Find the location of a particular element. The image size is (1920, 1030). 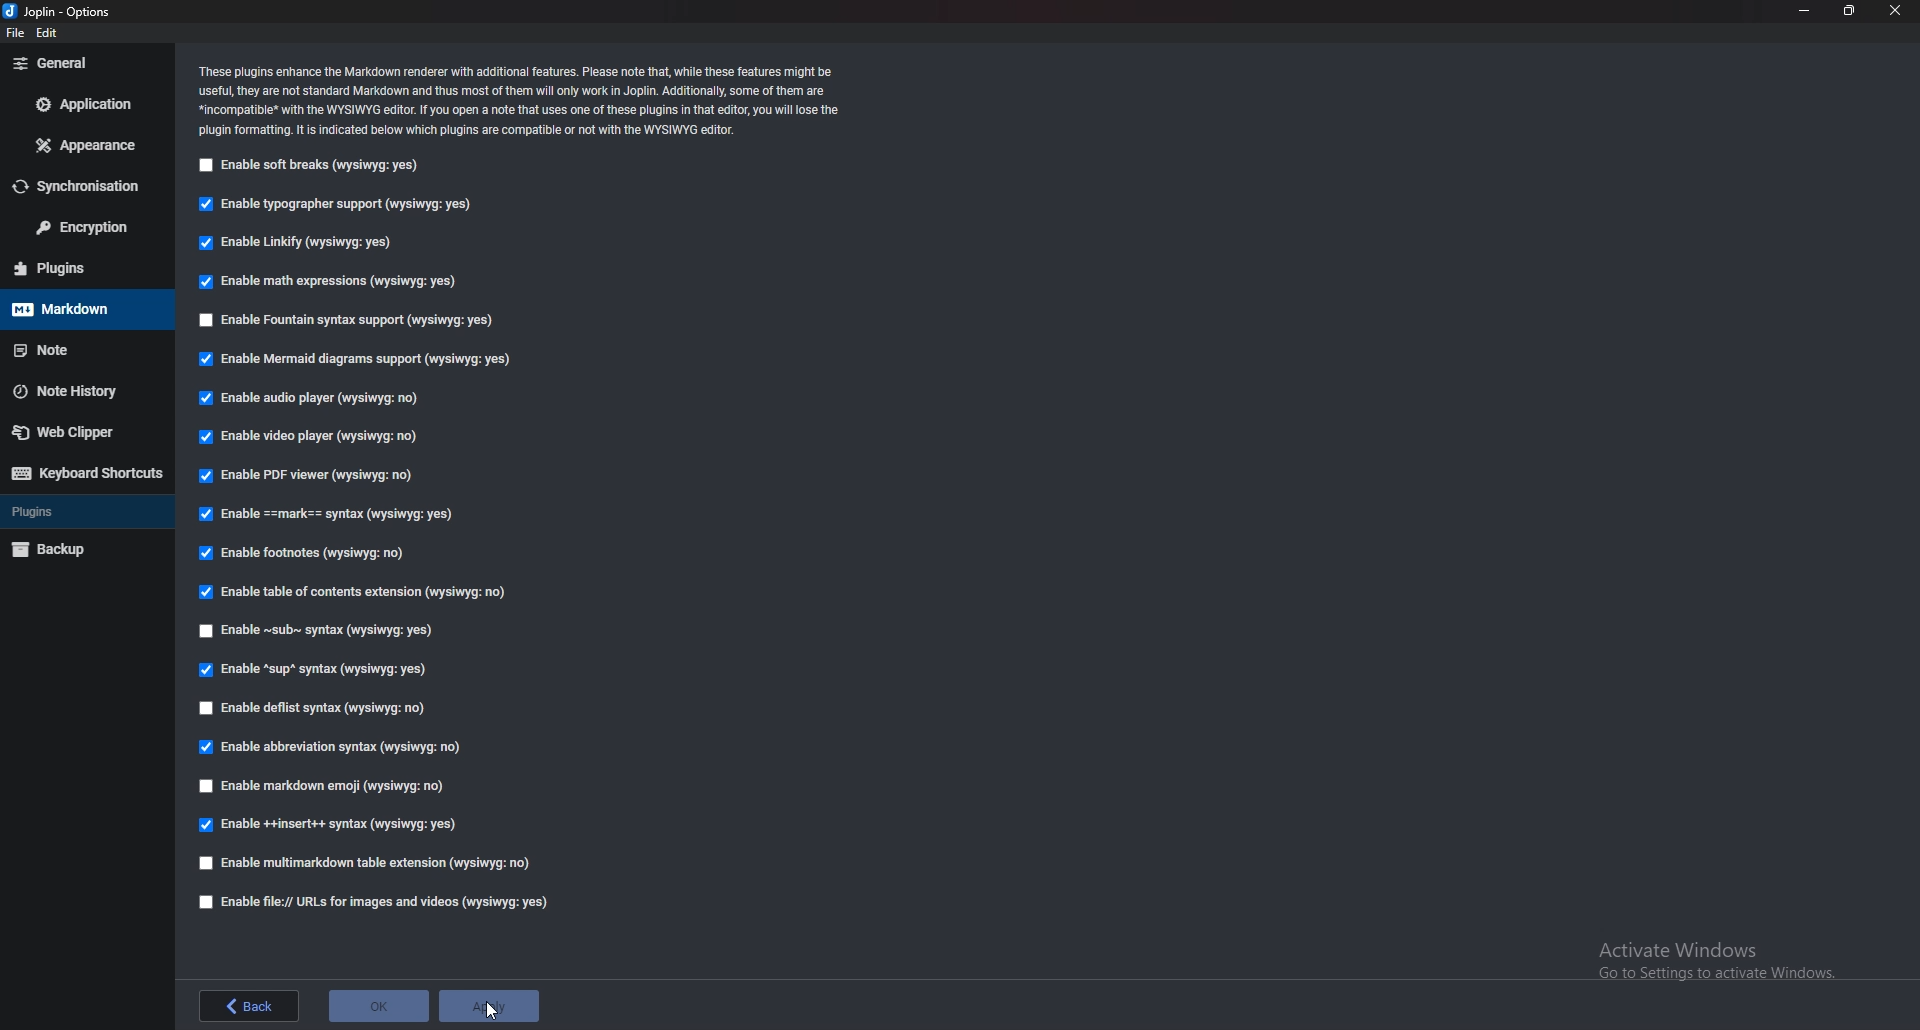

minimize is located at coordinates (1804, 11).